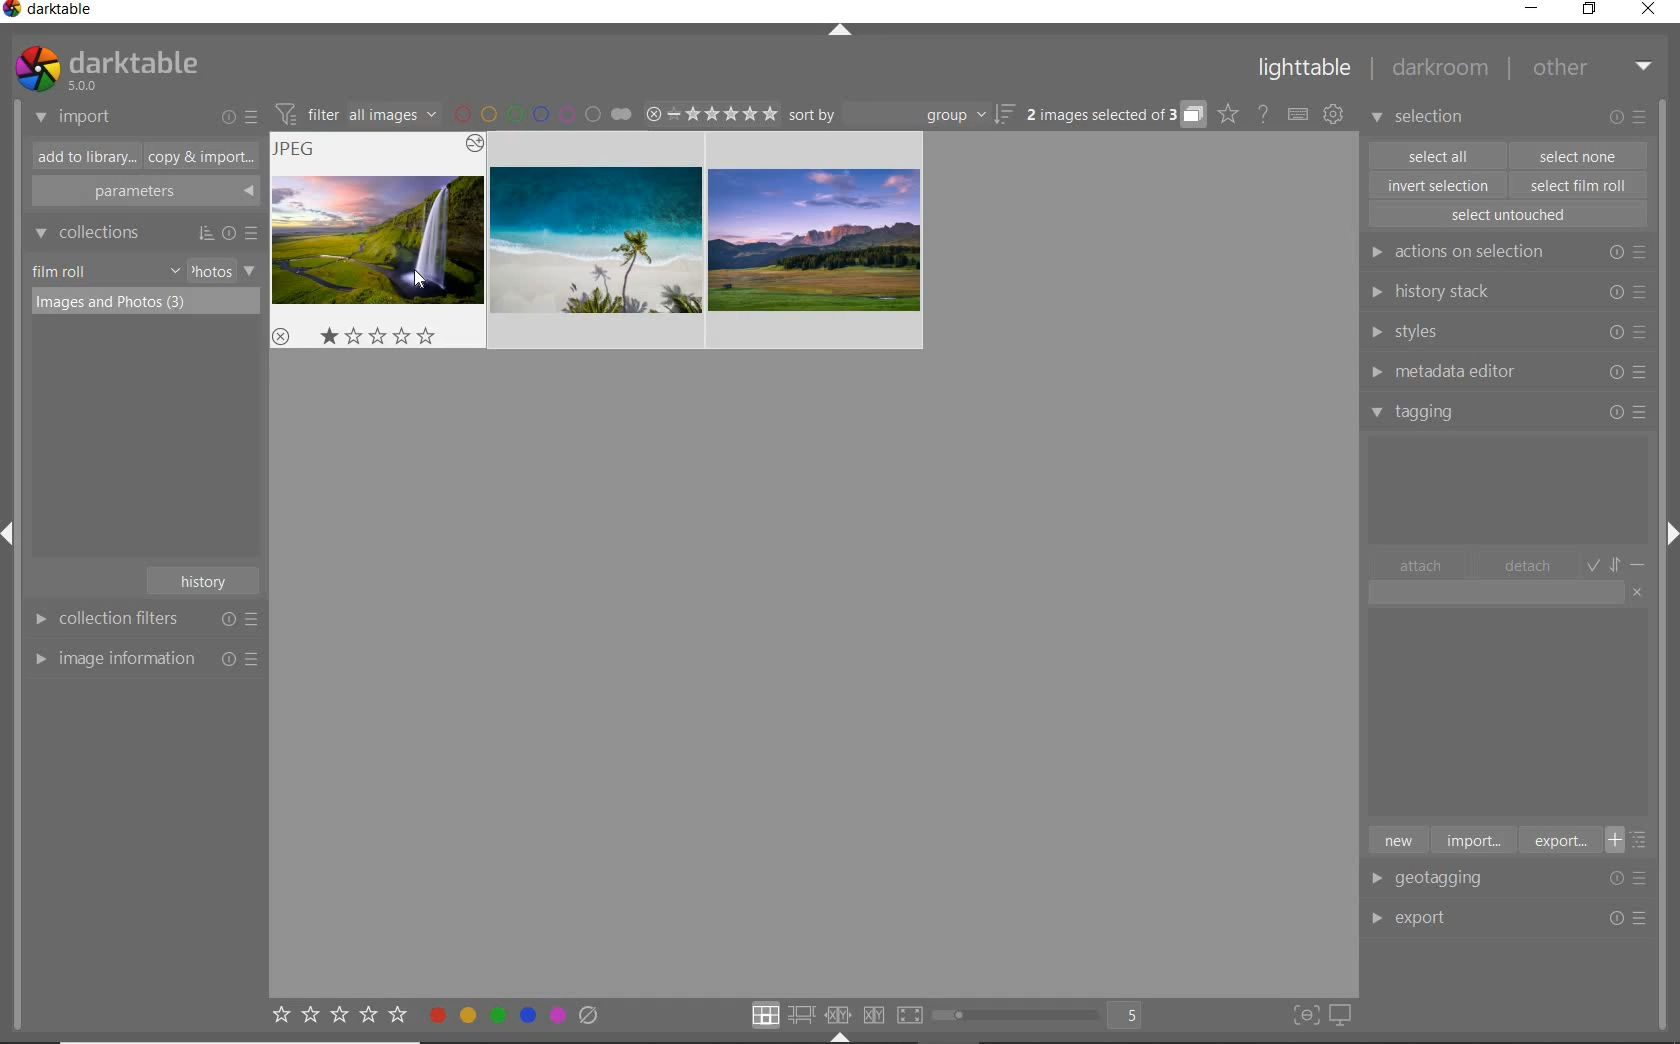  What do you see at coordinates (81, 157) in the screenshot?
I see `add to library` at bounding box center [81, 157].